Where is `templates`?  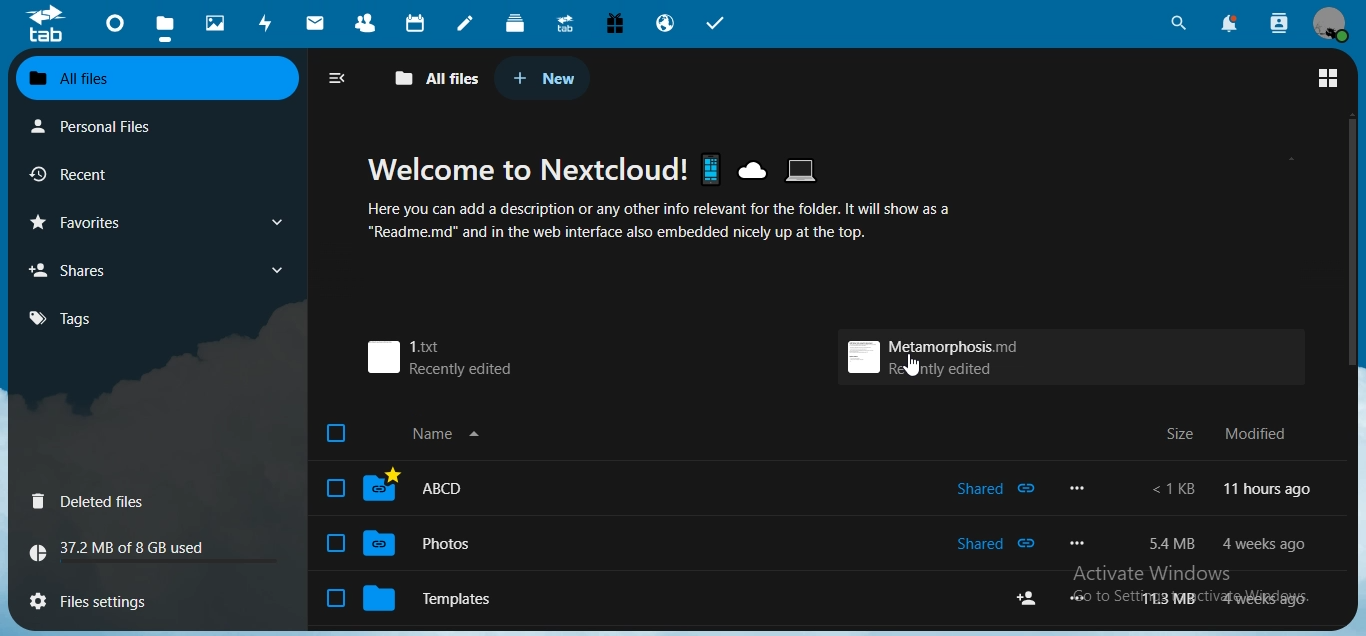
templates is located at coordinates (415, 596).